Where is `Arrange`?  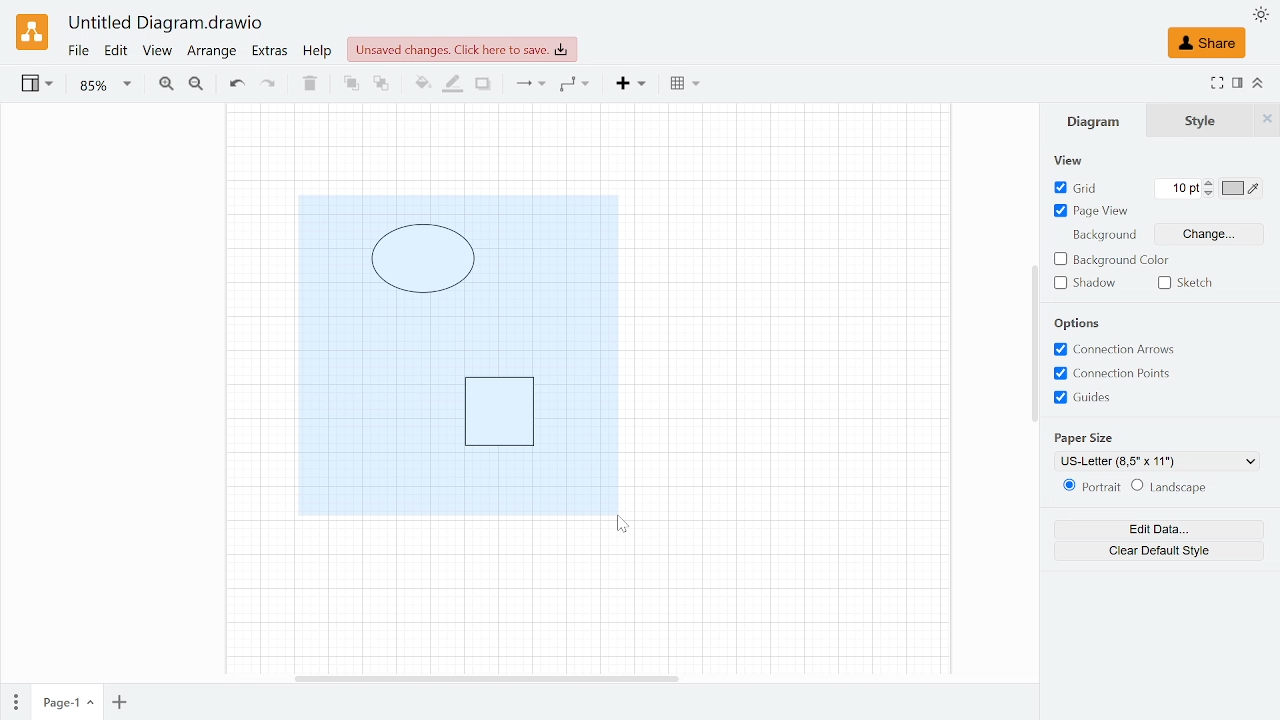 Arrange is located at coordinates (212, 54).